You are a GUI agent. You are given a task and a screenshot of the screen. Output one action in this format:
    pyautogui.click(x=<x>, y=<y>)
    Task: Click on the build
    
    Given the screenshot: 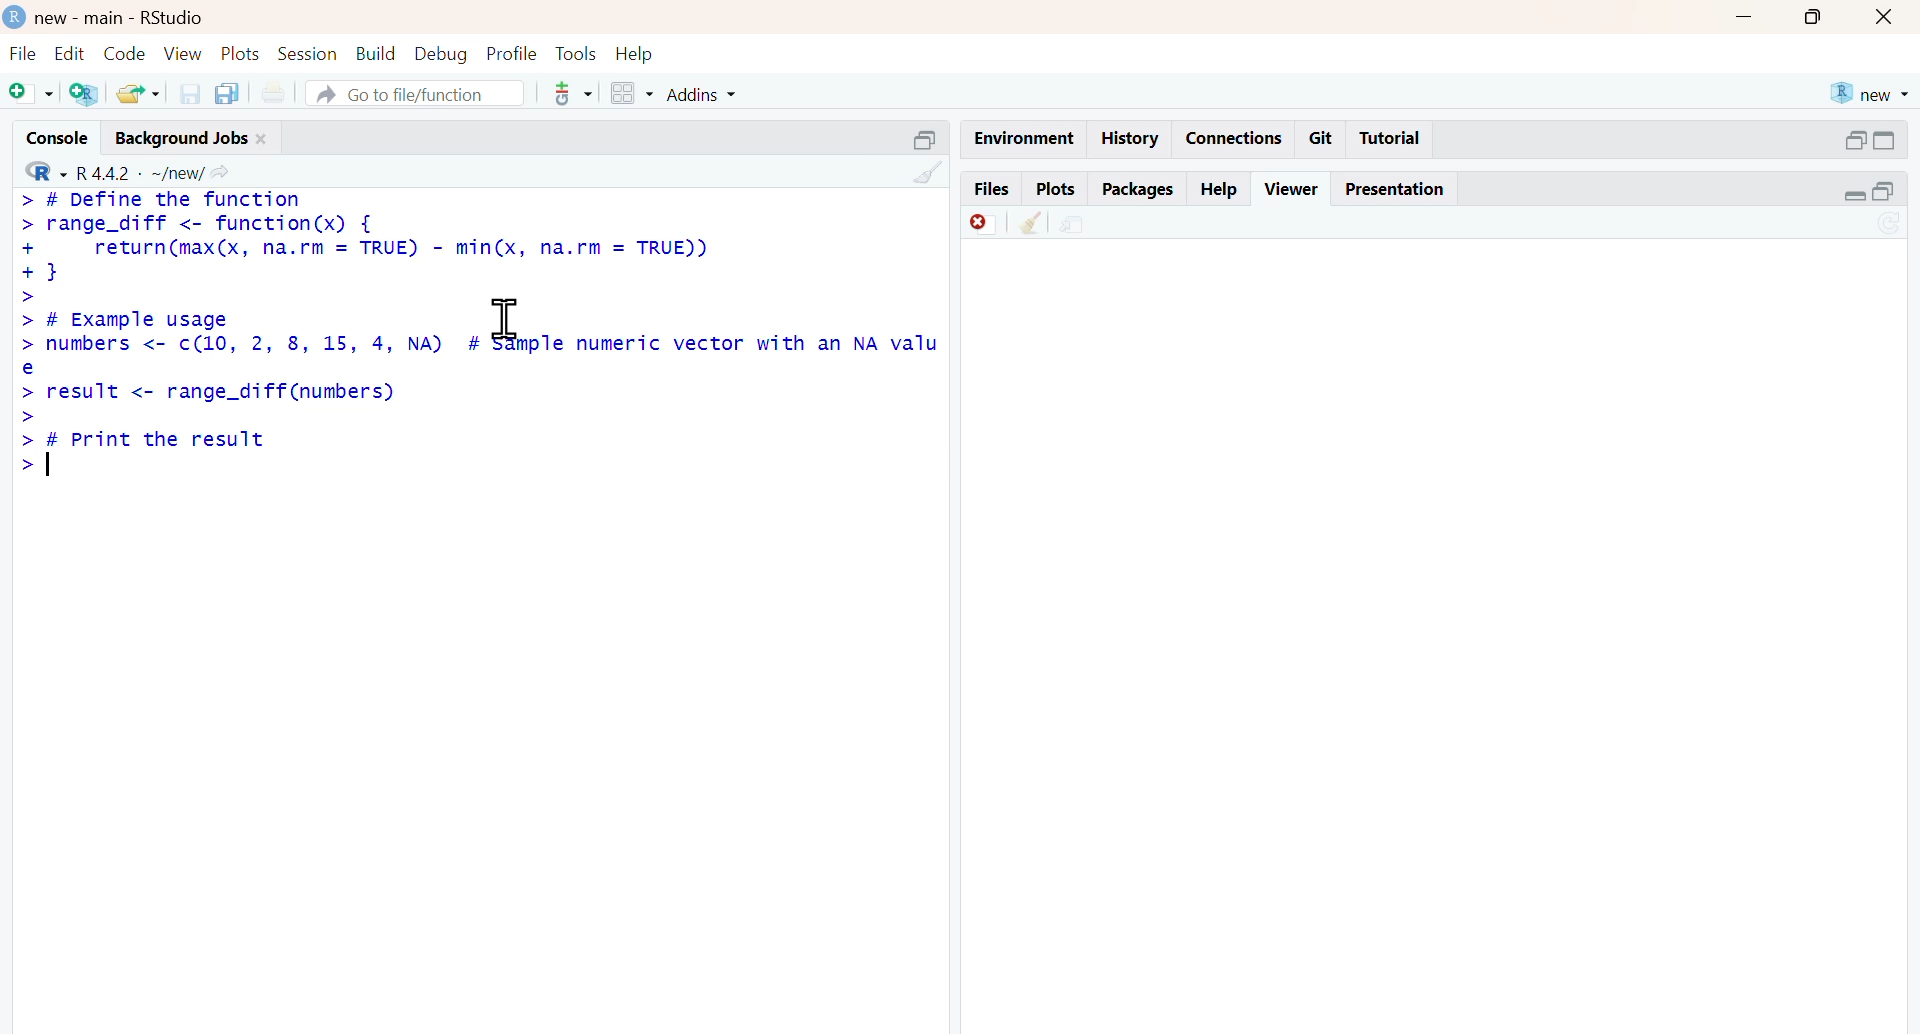 What is the action you would take?
    pyautogui.click(x=378, y=54)
    